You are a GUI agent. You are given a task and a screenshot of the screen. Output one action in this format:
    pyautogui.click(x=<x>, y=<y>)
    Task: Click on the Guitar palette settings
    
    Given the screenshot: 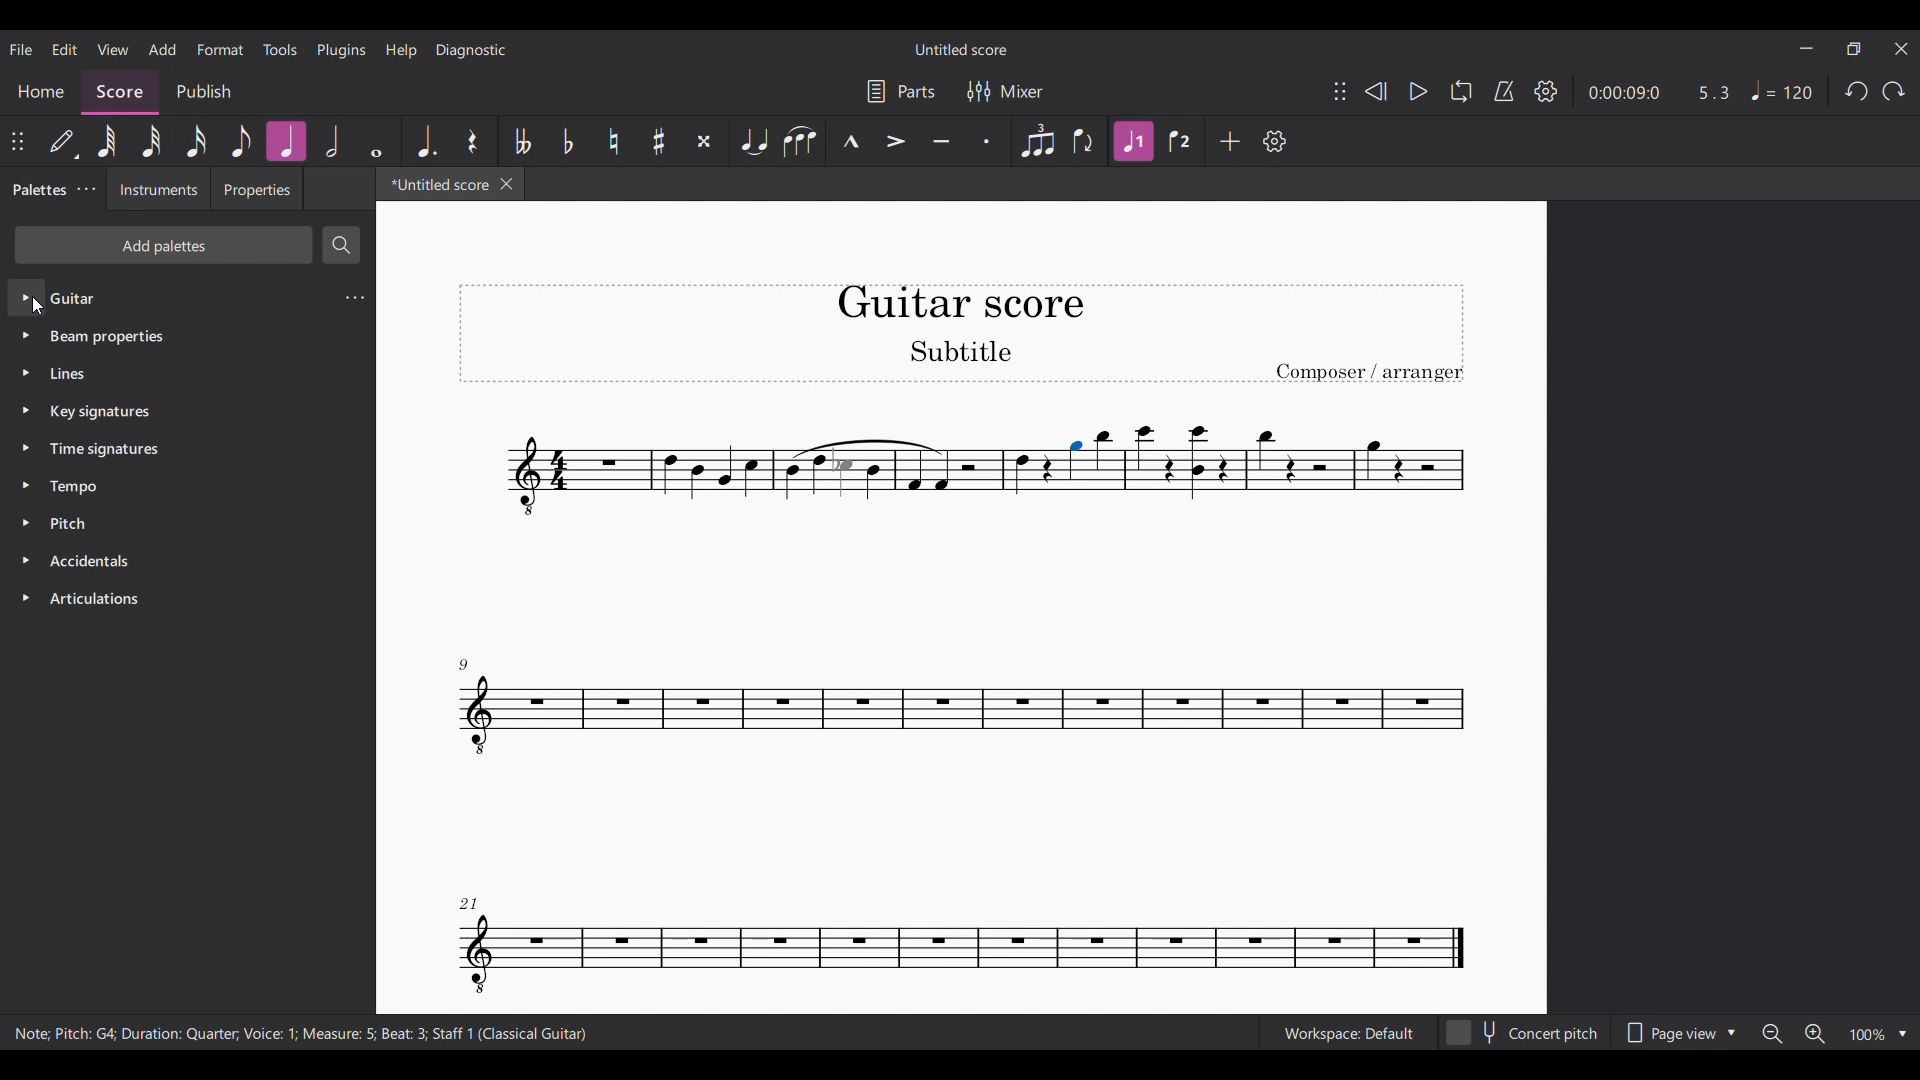 What is the action you would take?
    pyautogui.click(x=355, y=297)
    